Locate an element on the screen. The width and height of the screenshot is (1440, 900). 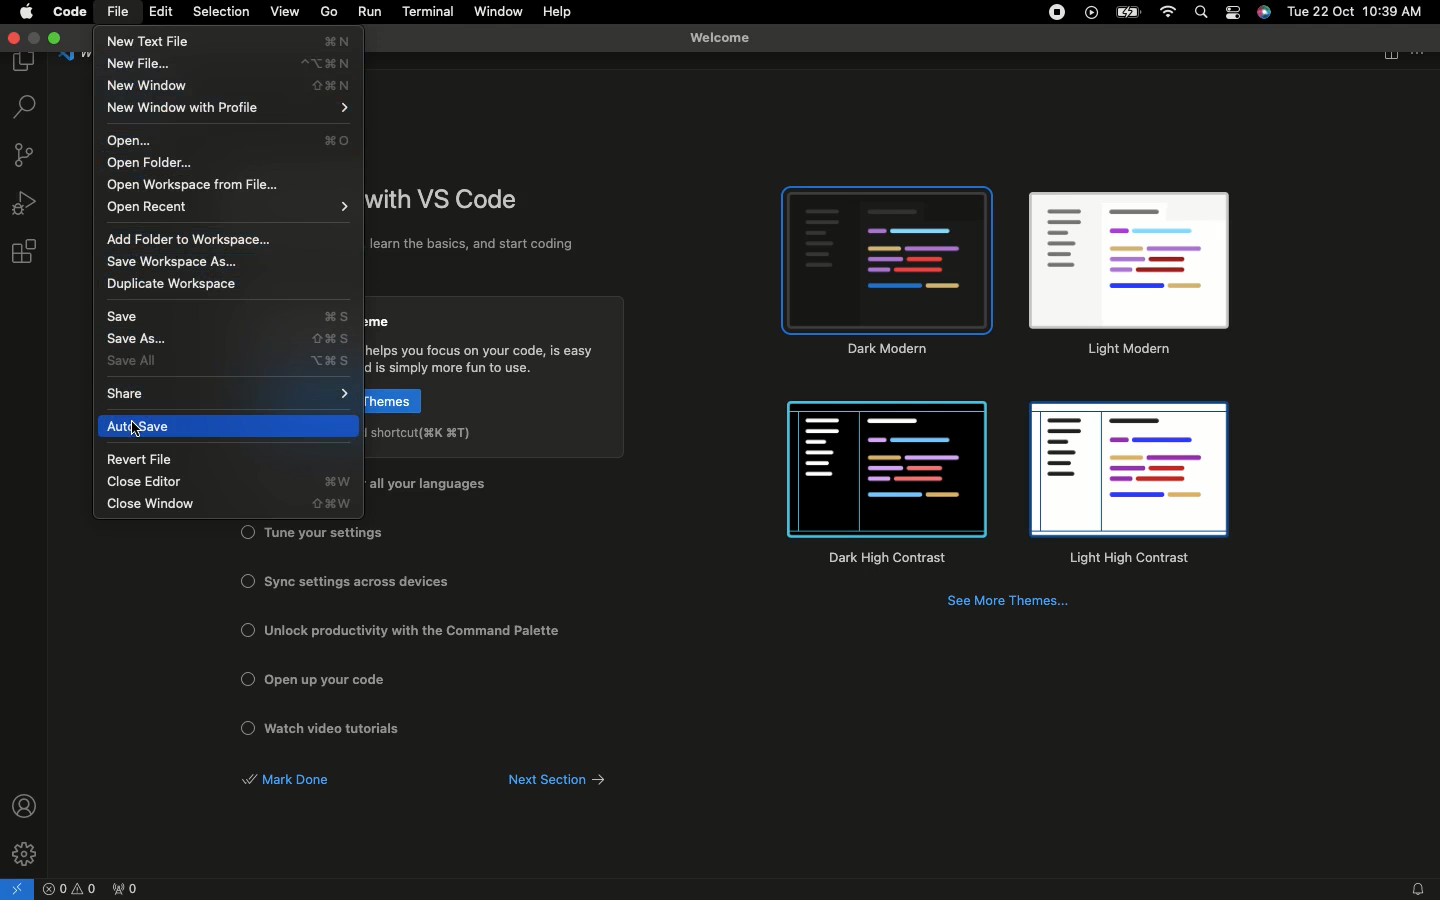
Light modem is located at coordinates (1128, 276).